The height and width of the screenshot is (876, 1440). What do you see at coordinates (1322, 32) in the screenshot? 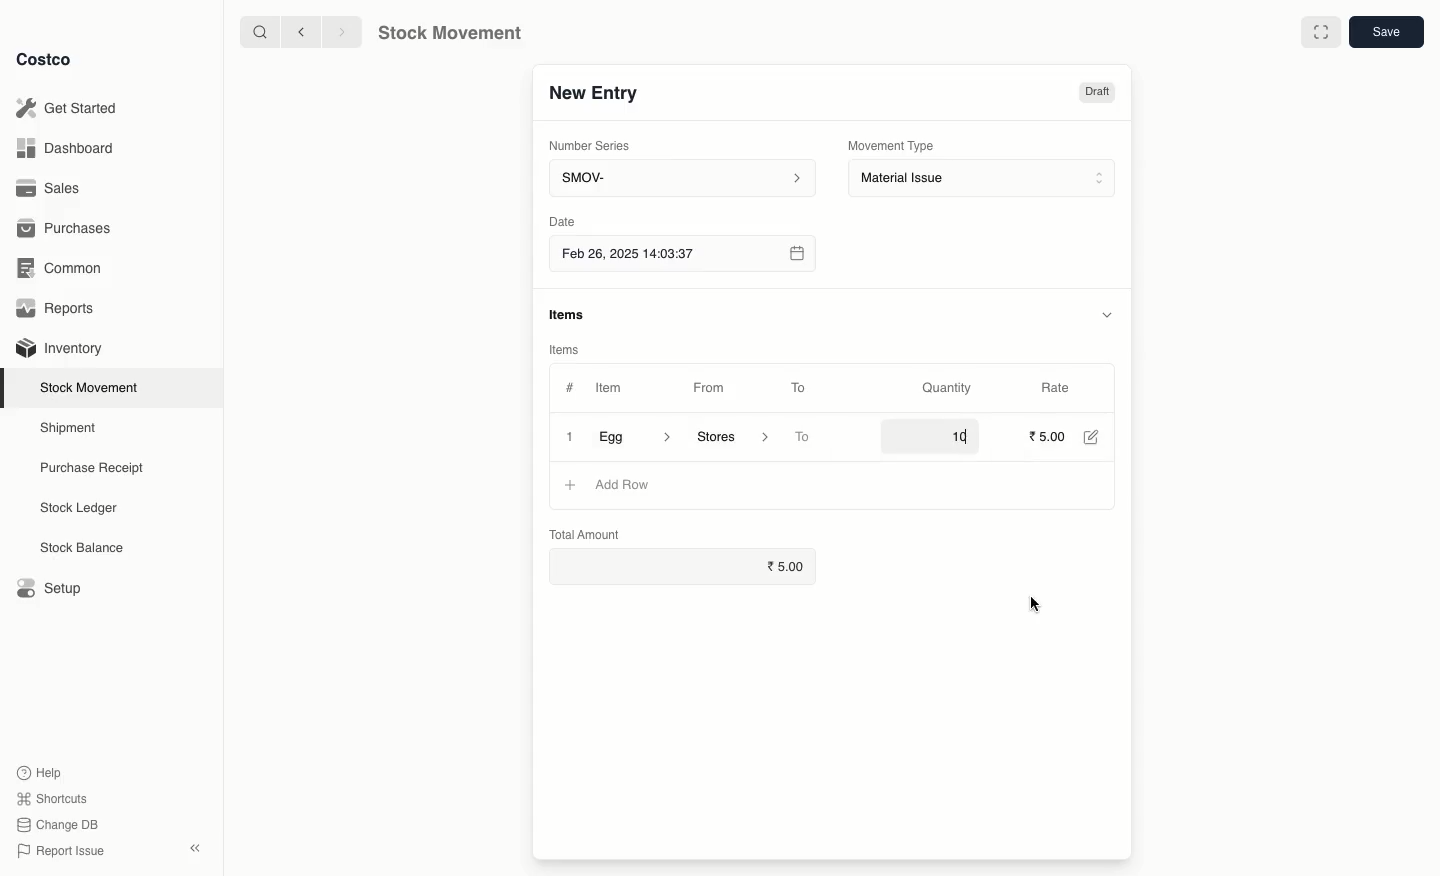
I see `Full width toggle` at bounding box center [1322, 32].